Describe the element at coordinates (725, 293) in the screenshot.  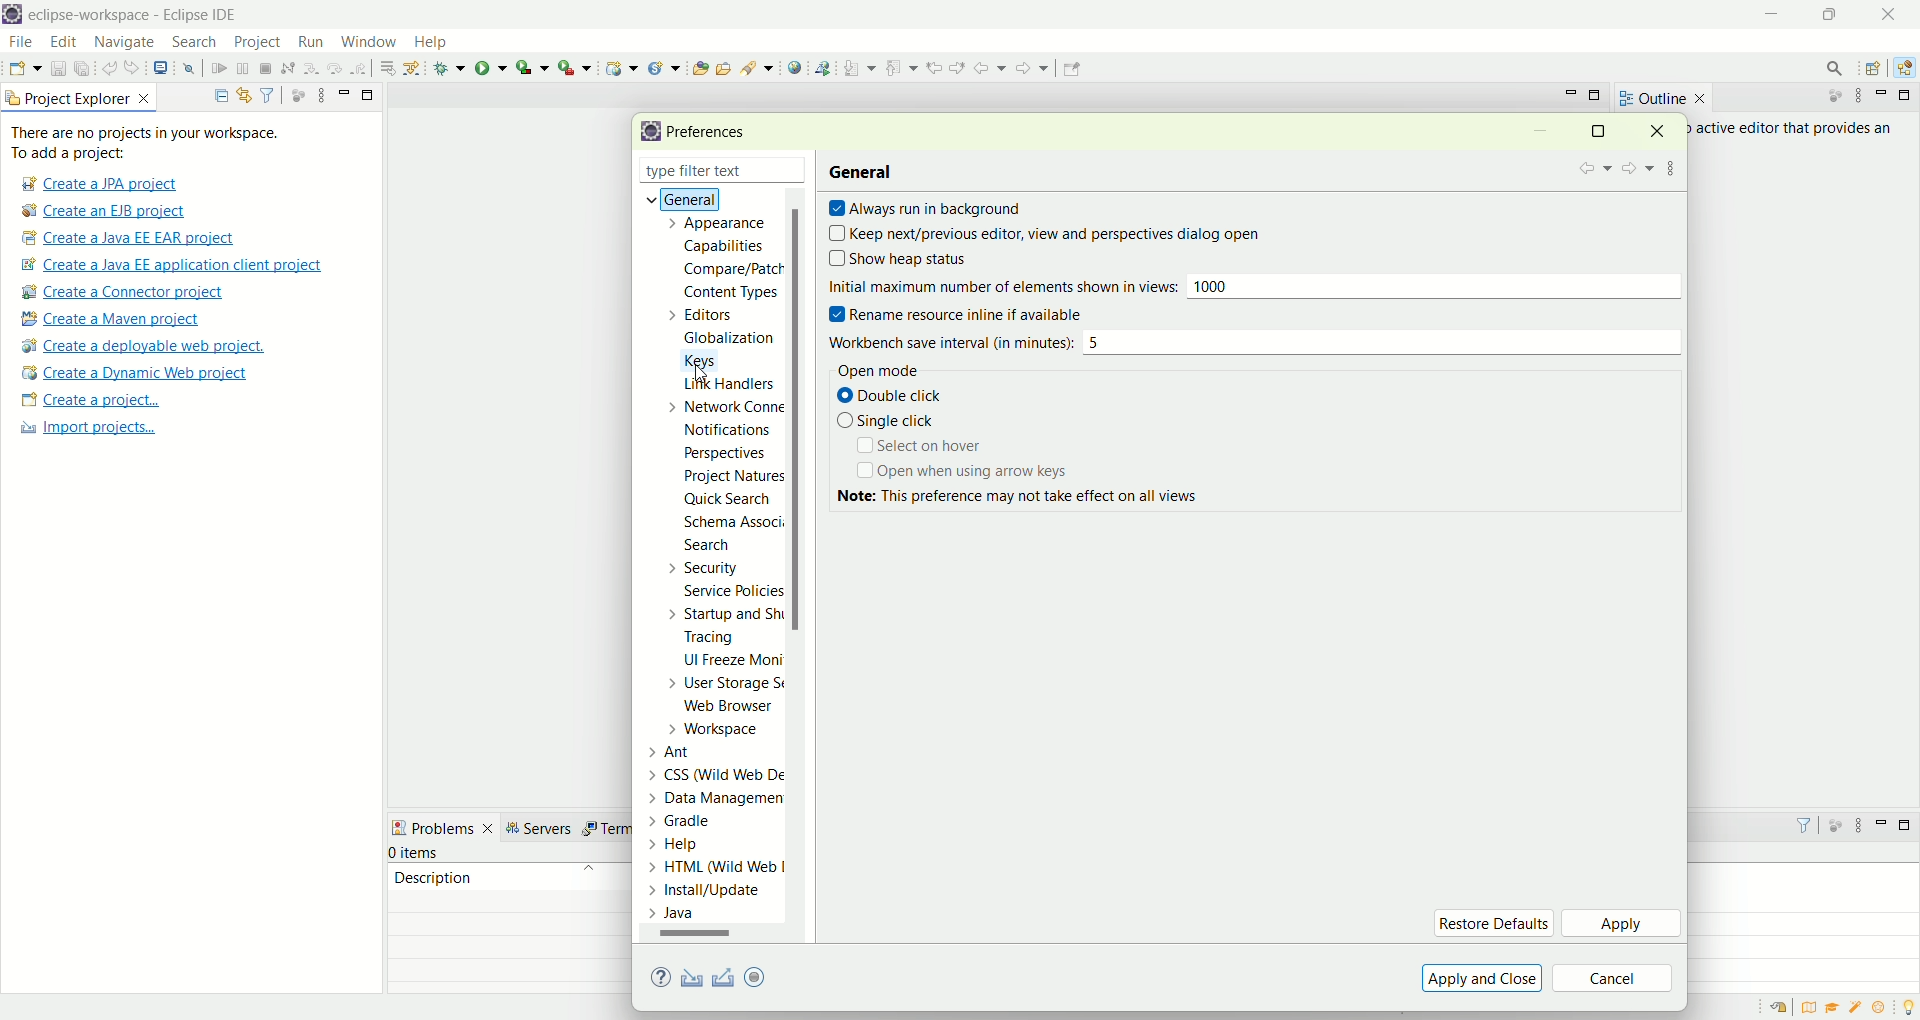
I see `content types` at that location.